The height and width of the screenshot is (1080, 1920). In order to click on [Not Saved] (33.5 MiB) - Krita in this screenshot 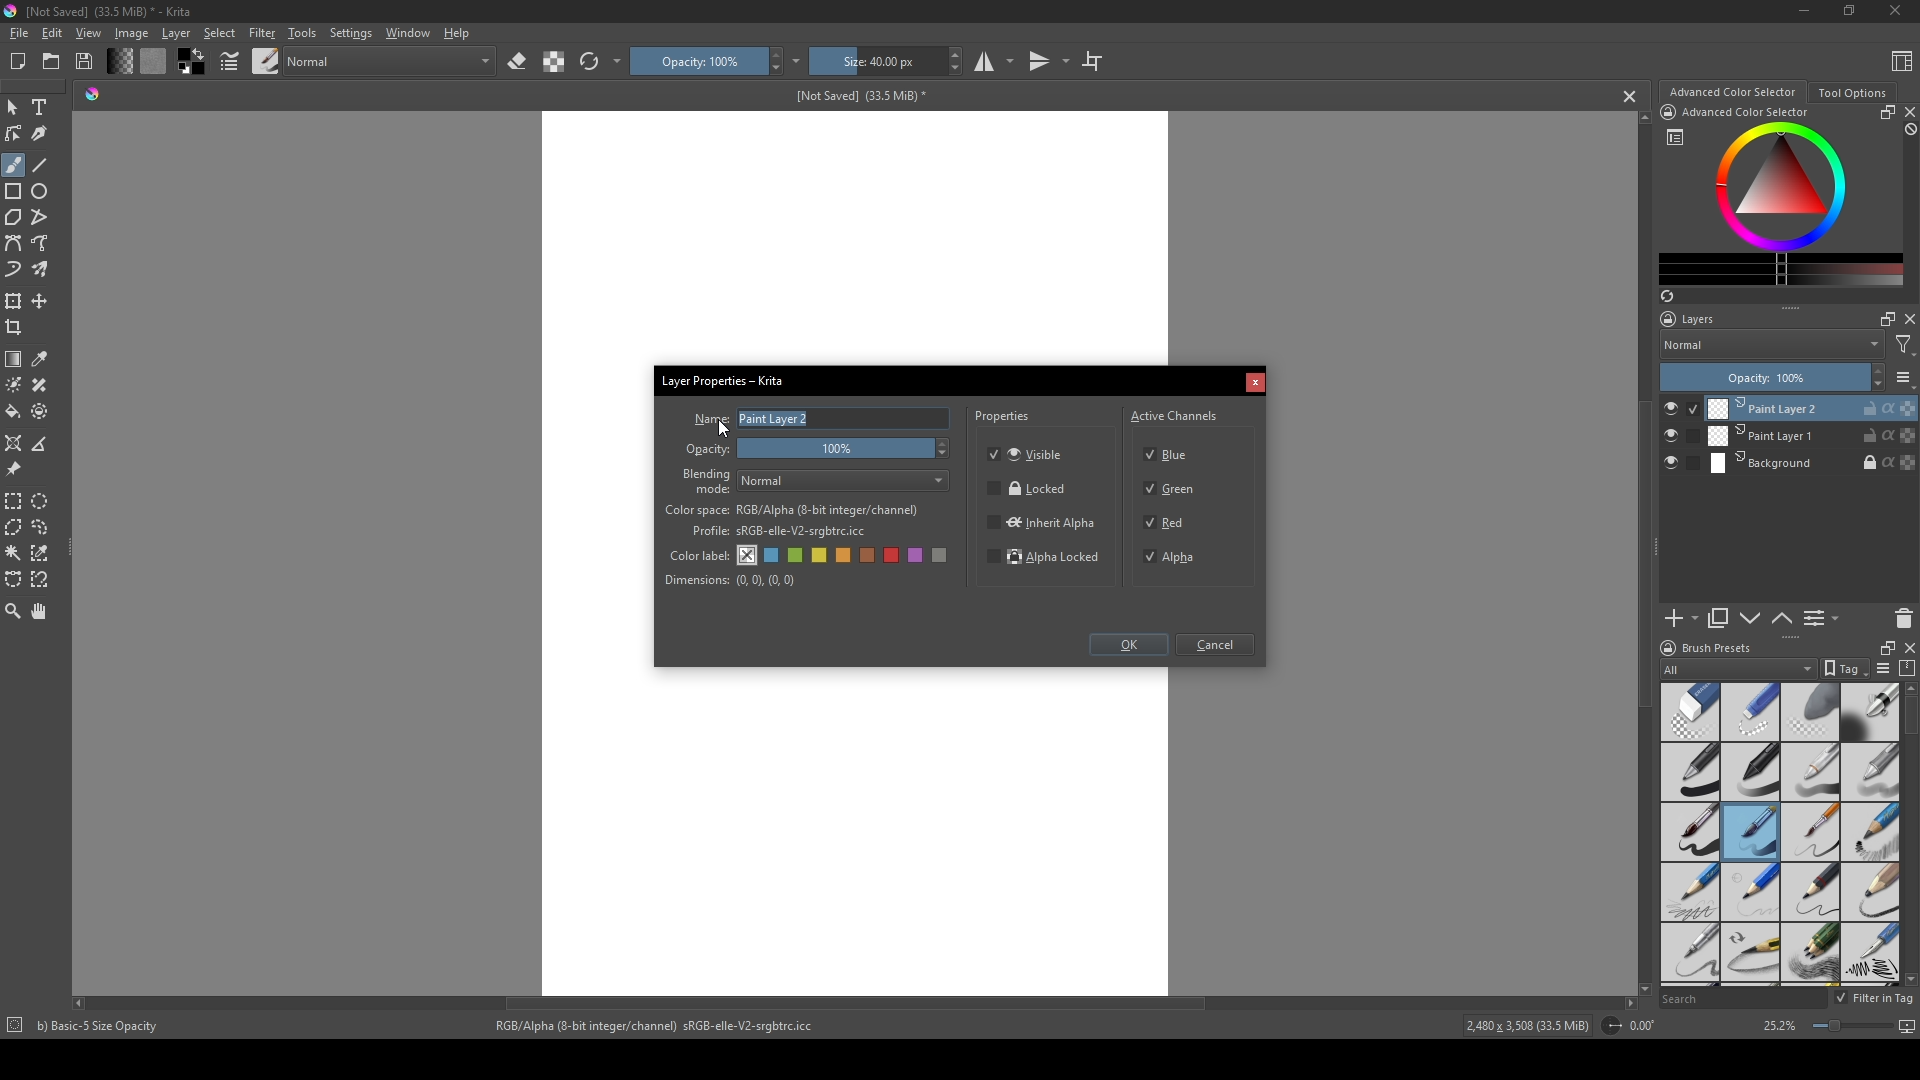, I will do `click(109, 12)`.